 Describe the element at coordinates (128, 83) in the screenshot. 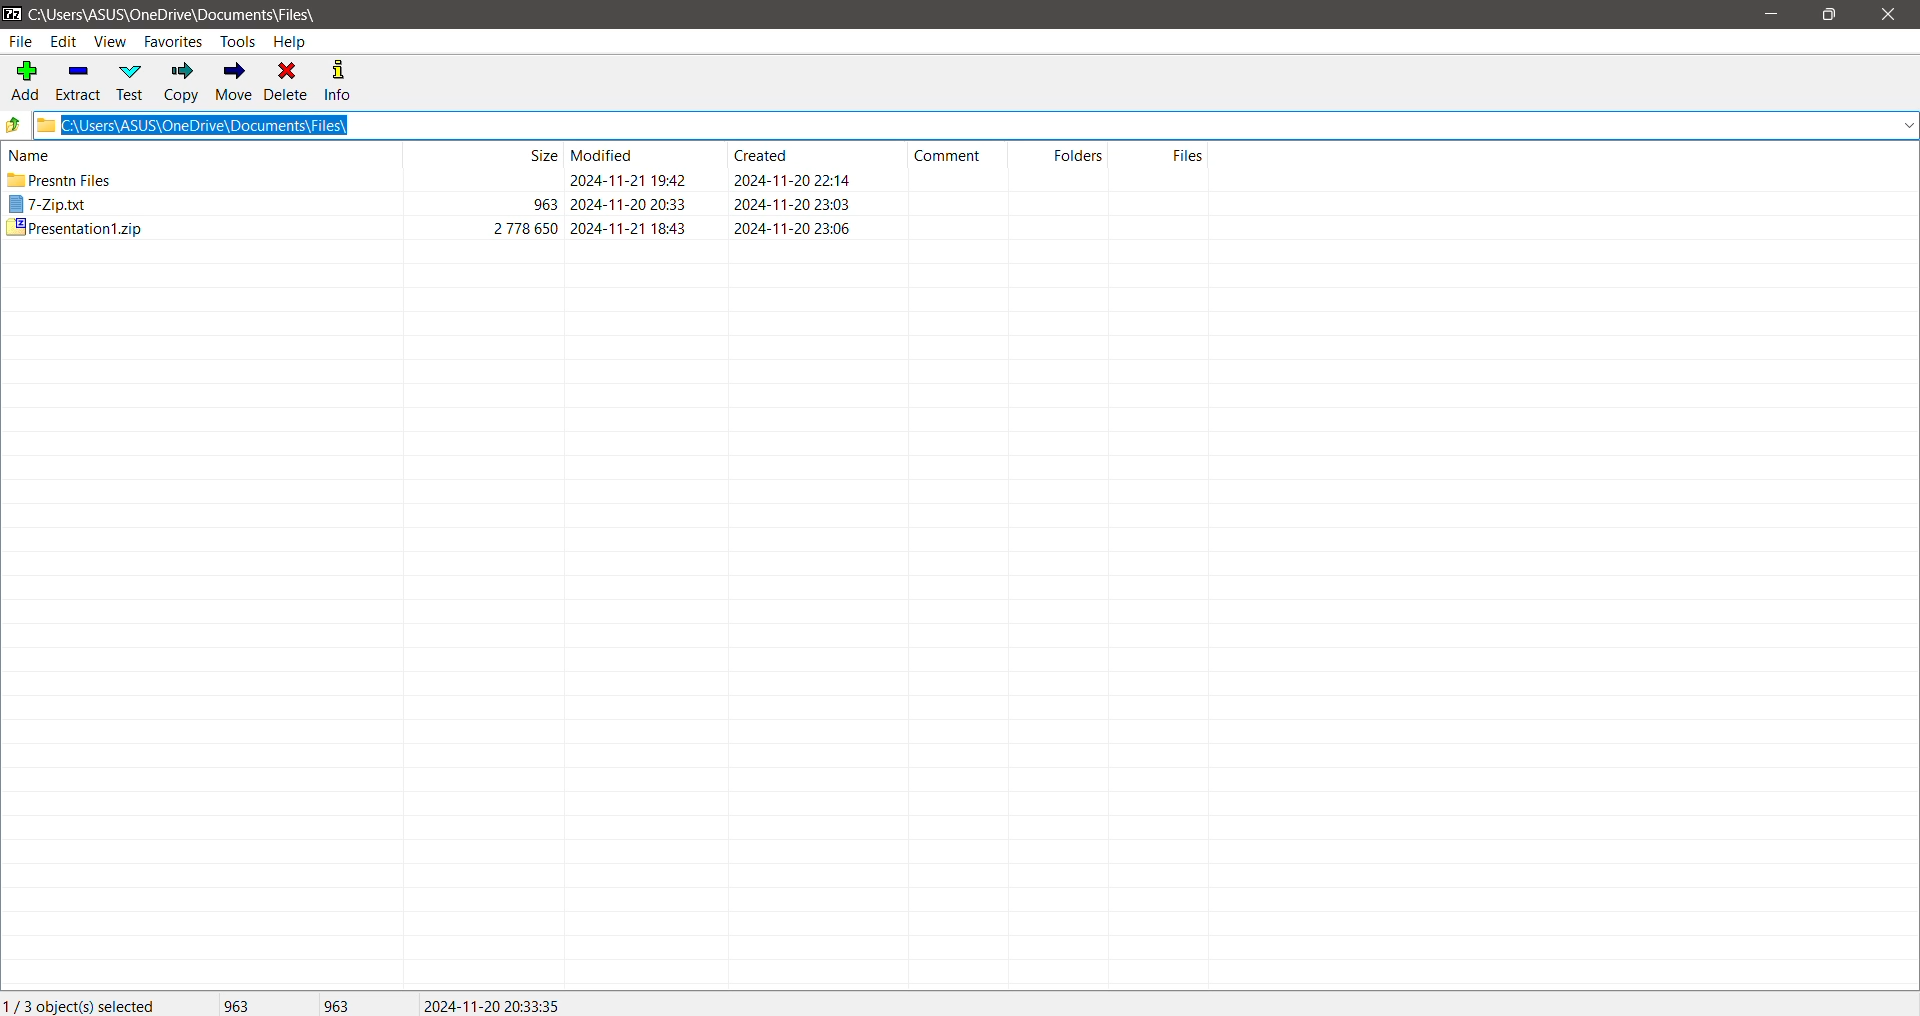

I see `Test` at that location.